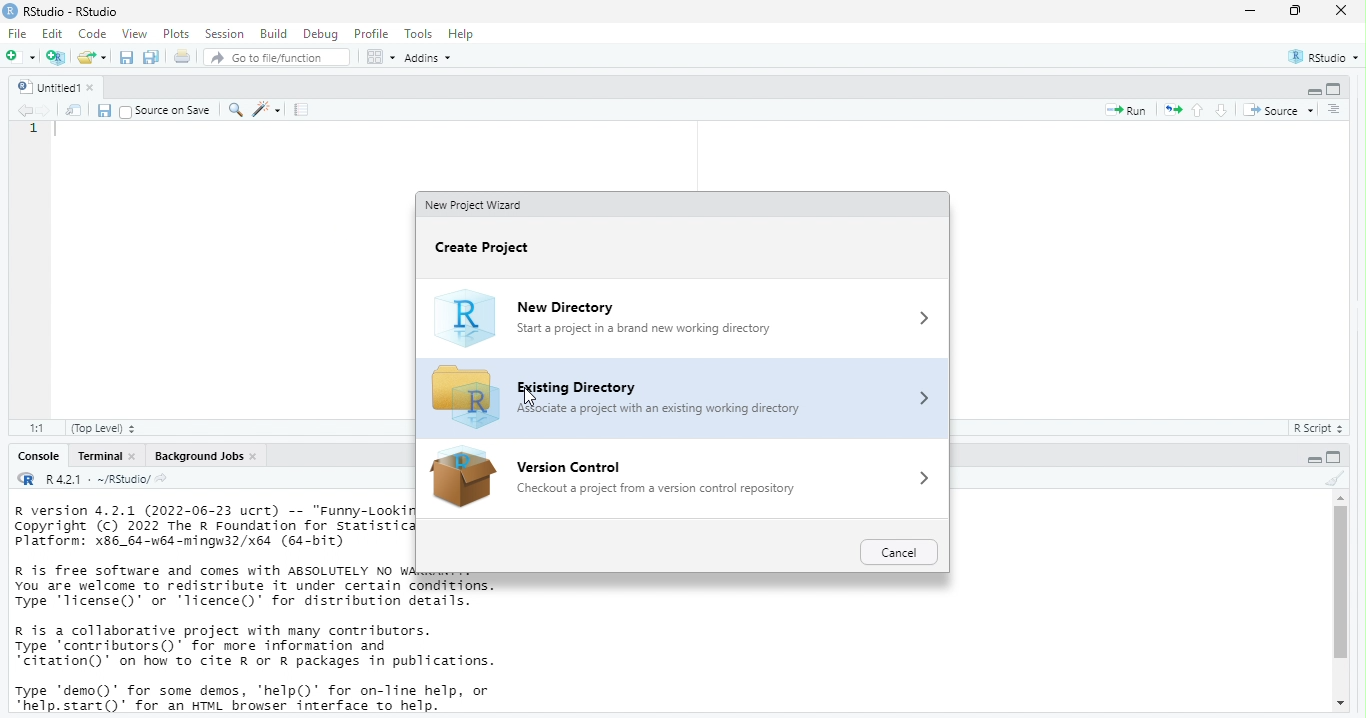 This screenshot has width=1366, height=718. What do you see at coordinates (456, 480) in the screenshot?
I see `icon for version control` at bounding box center [456, 480].